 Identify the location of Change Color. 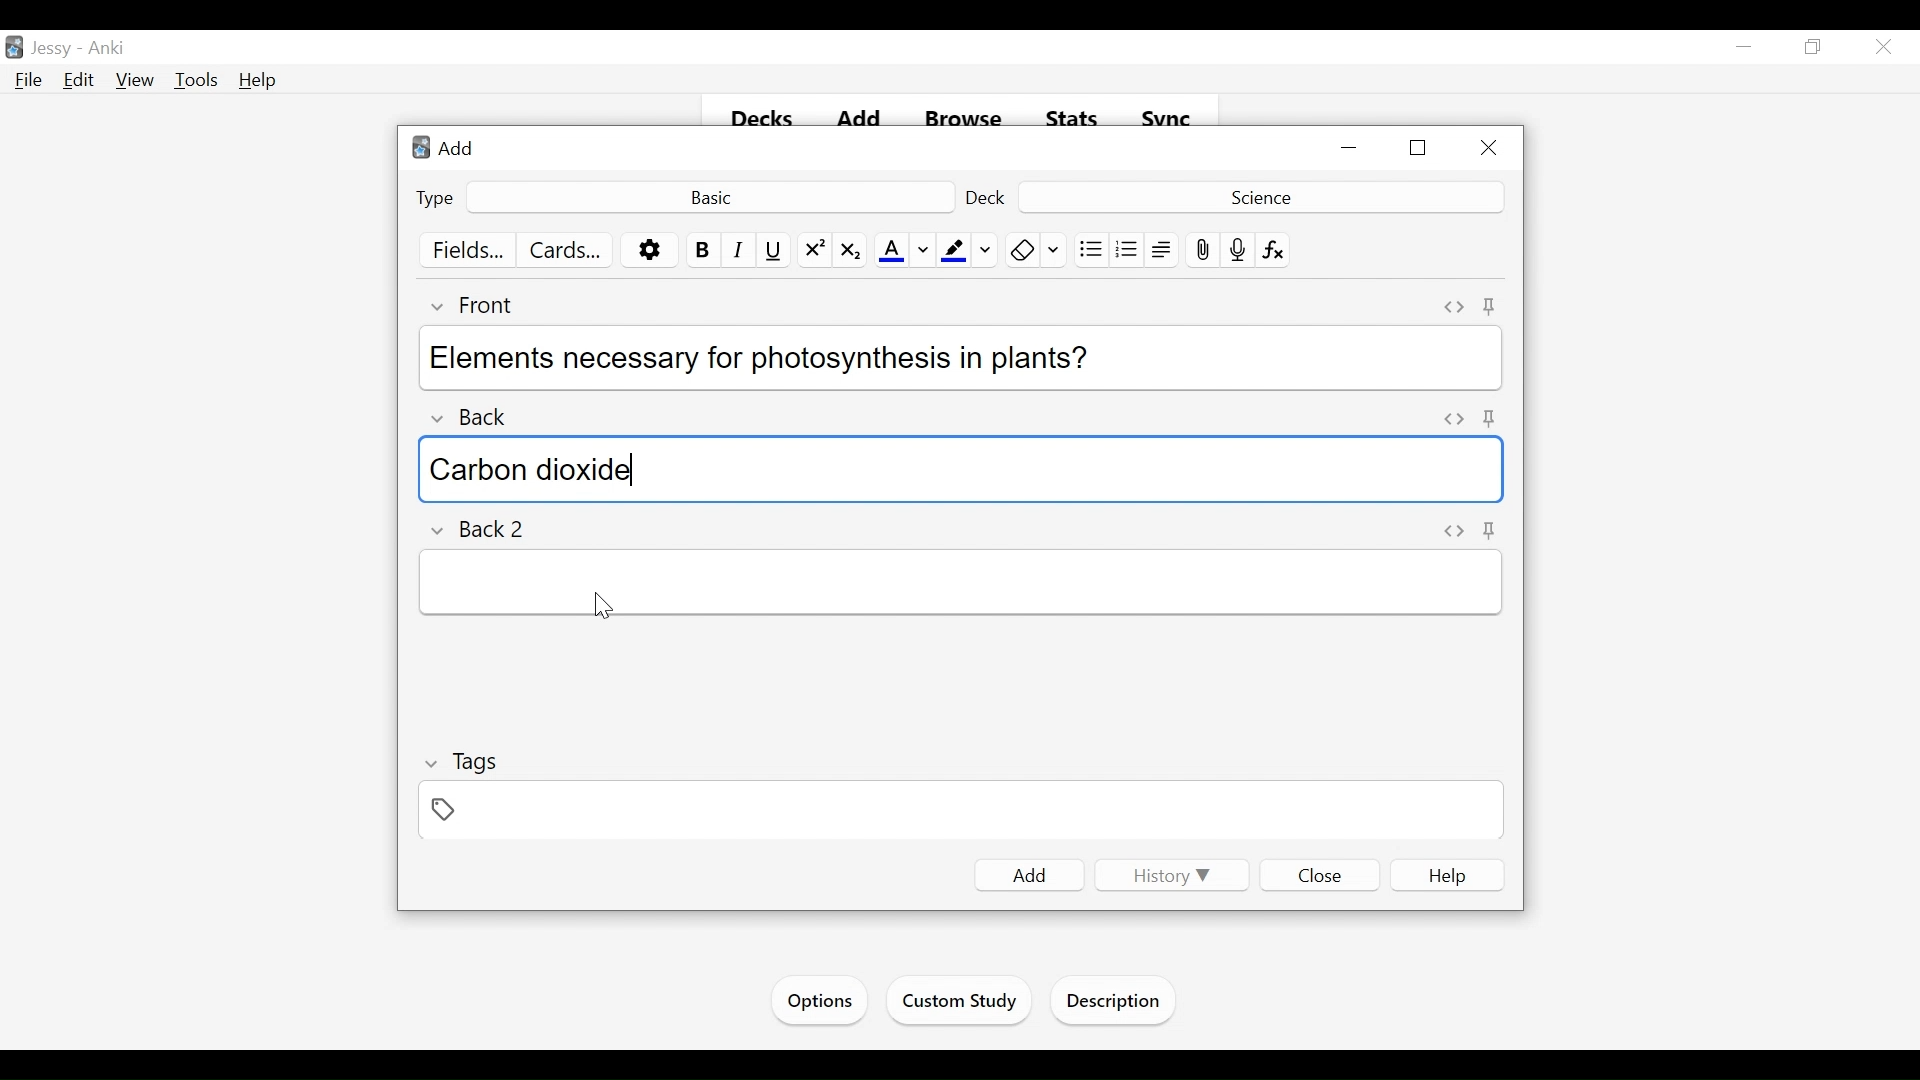
(986, 250).